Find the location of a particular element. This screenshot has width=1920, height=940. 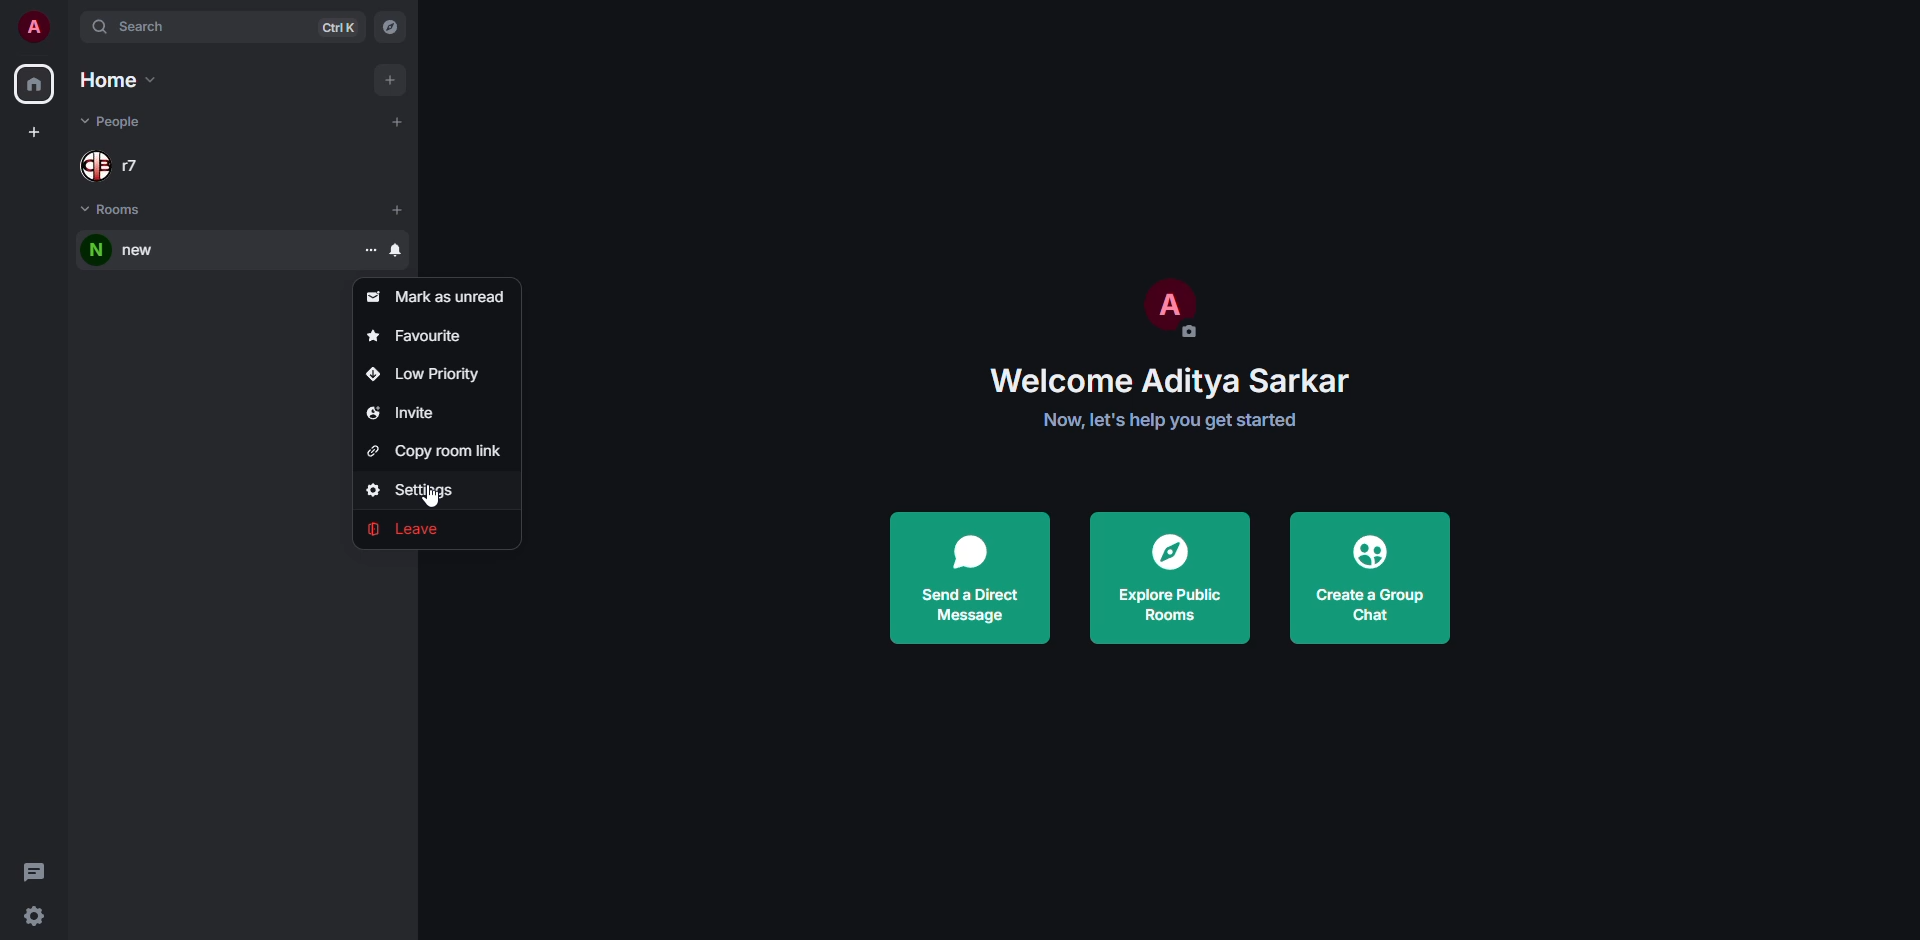

Cursor is located at coordinates (434, 505).